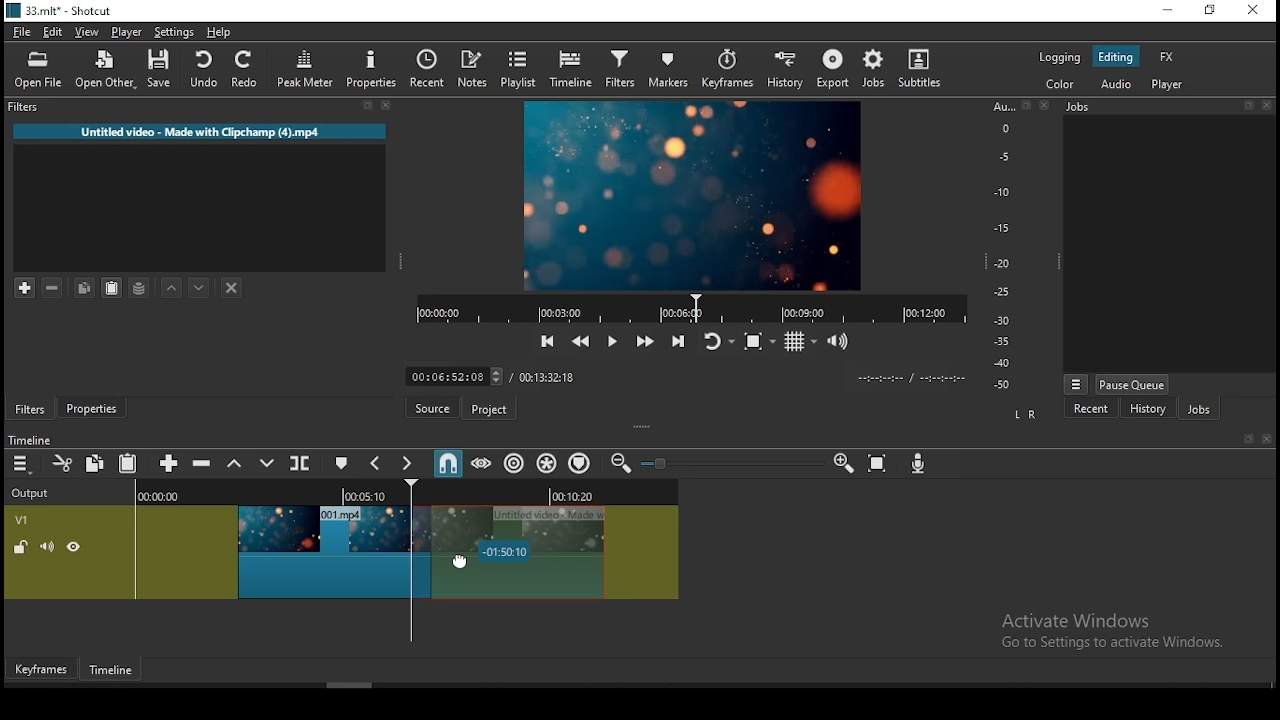 Image resolution: width=1280 pixels, height=720 pixels. What do you see at coordinates (489, 407) in the screenshot?
I see `Project` at bounding box center [489, 407].